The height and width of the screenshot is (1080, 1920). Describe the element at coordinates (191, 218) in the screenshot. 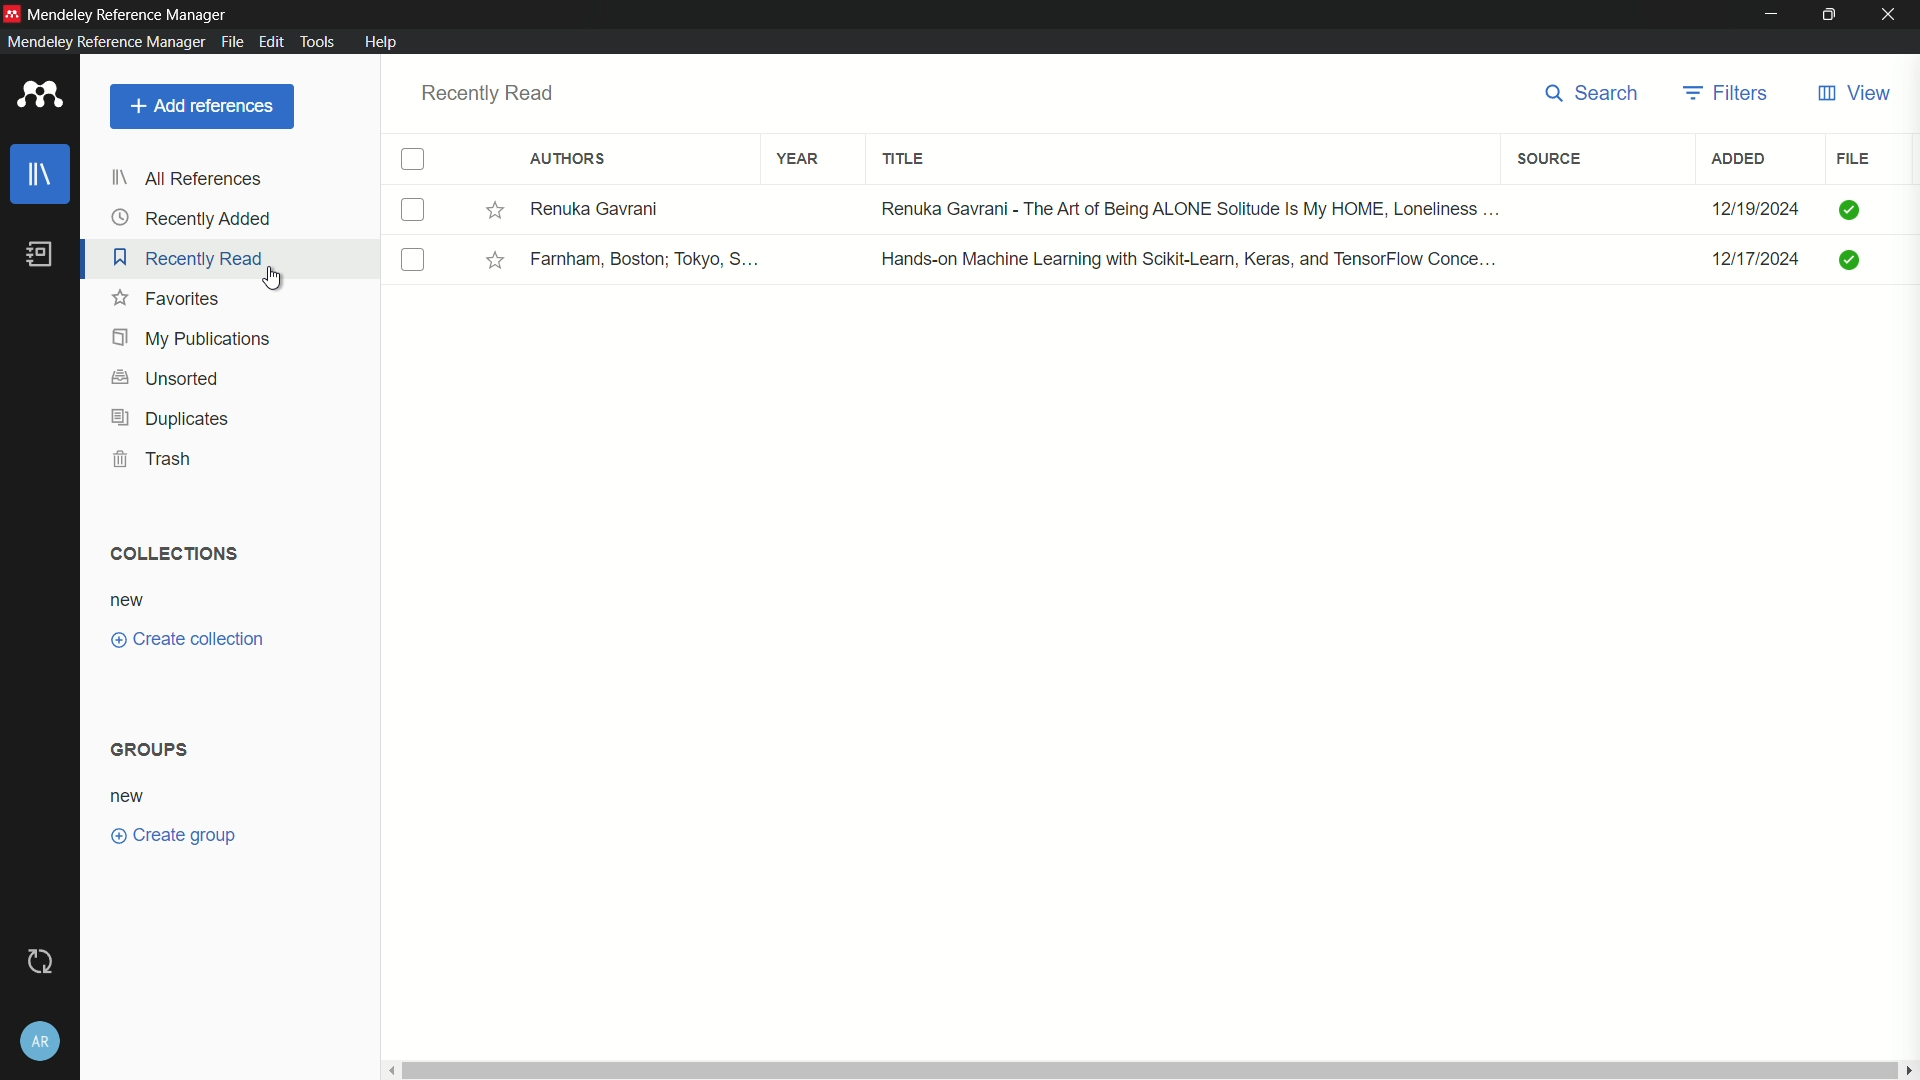

I see `recently added` at that location.